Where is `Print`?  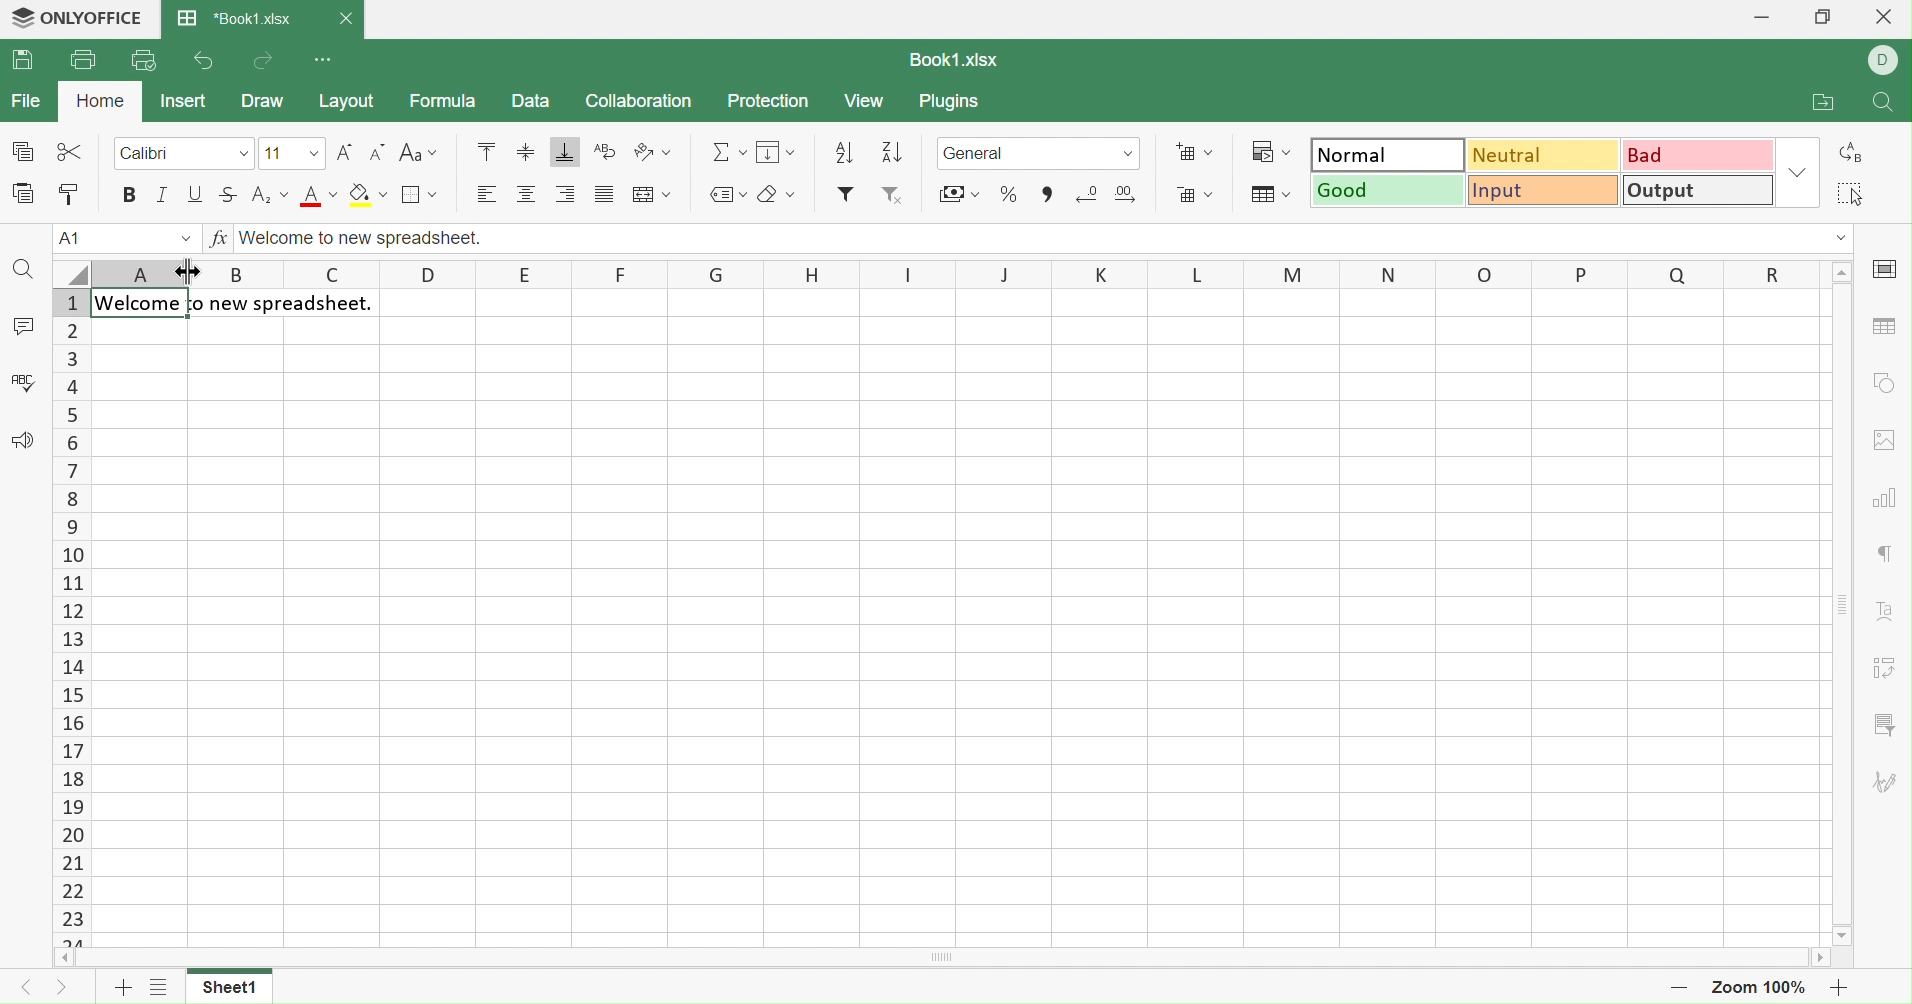 Print is located at coordinates (83, 57).